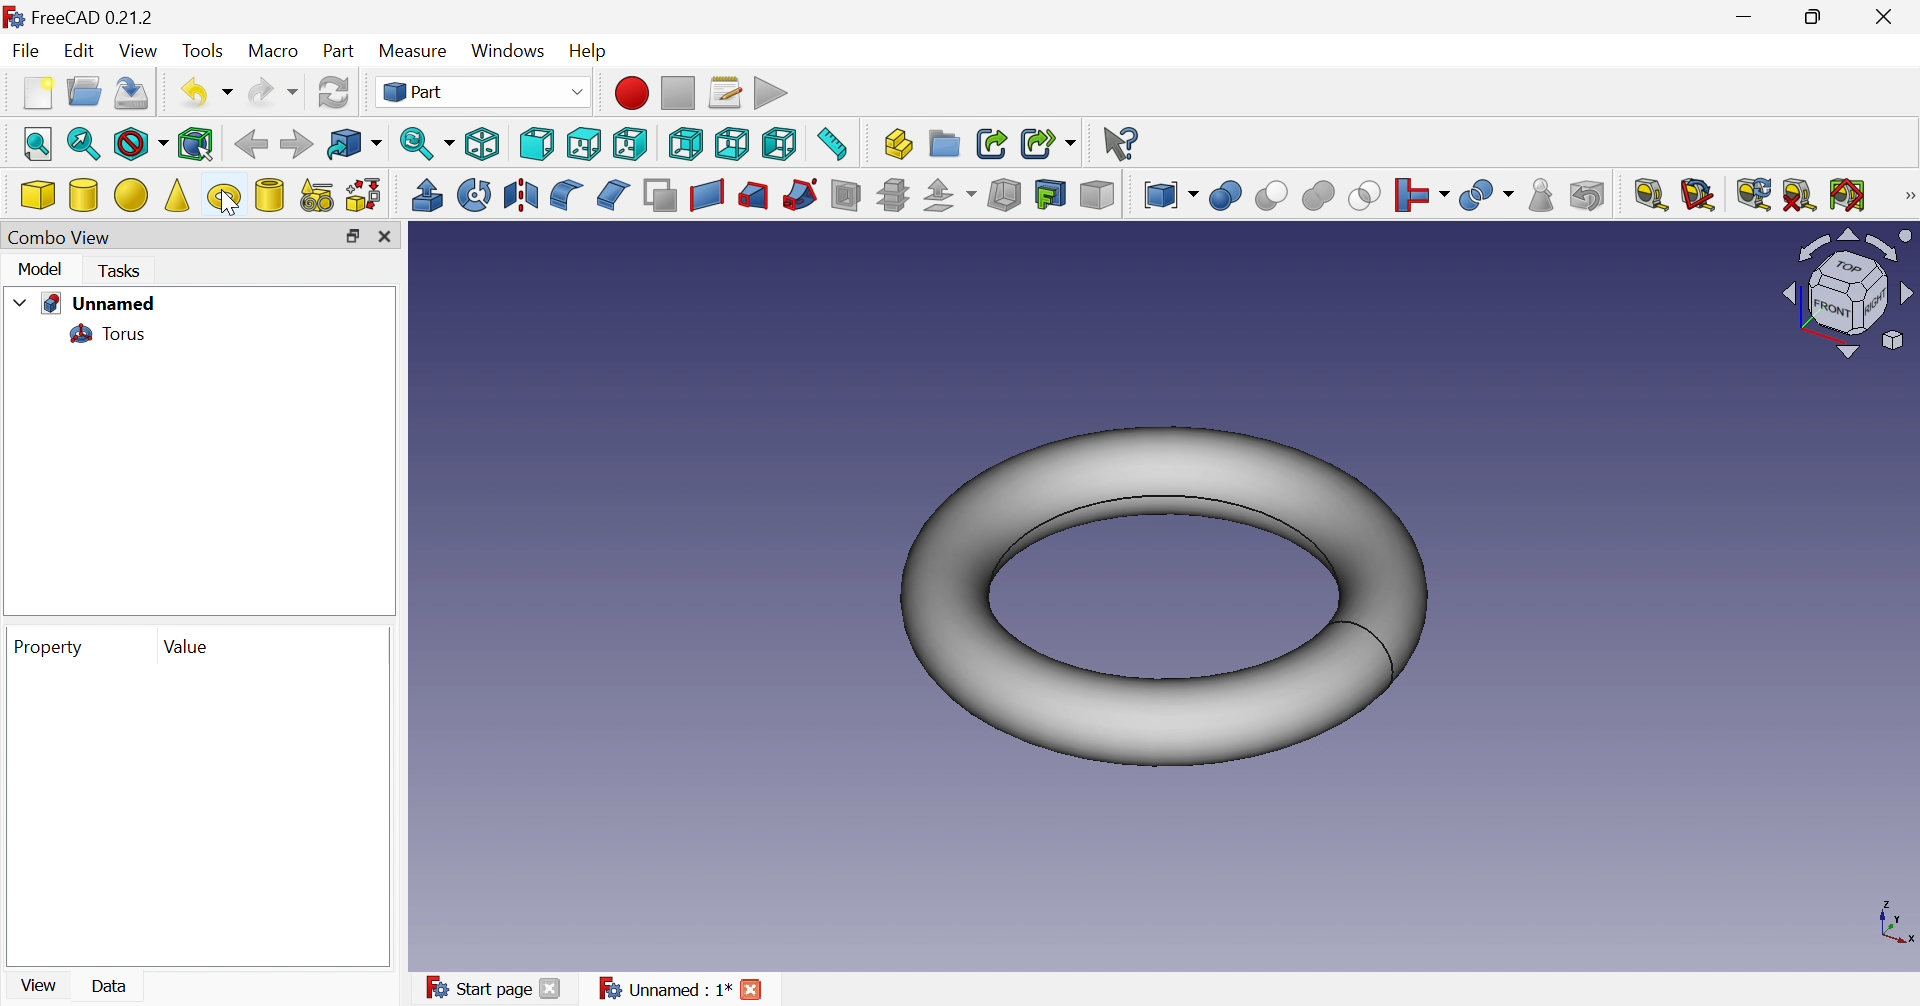 The height and width of the screenshot is (1006, 1920). I want to click on Measure distance, so click(838, 144).